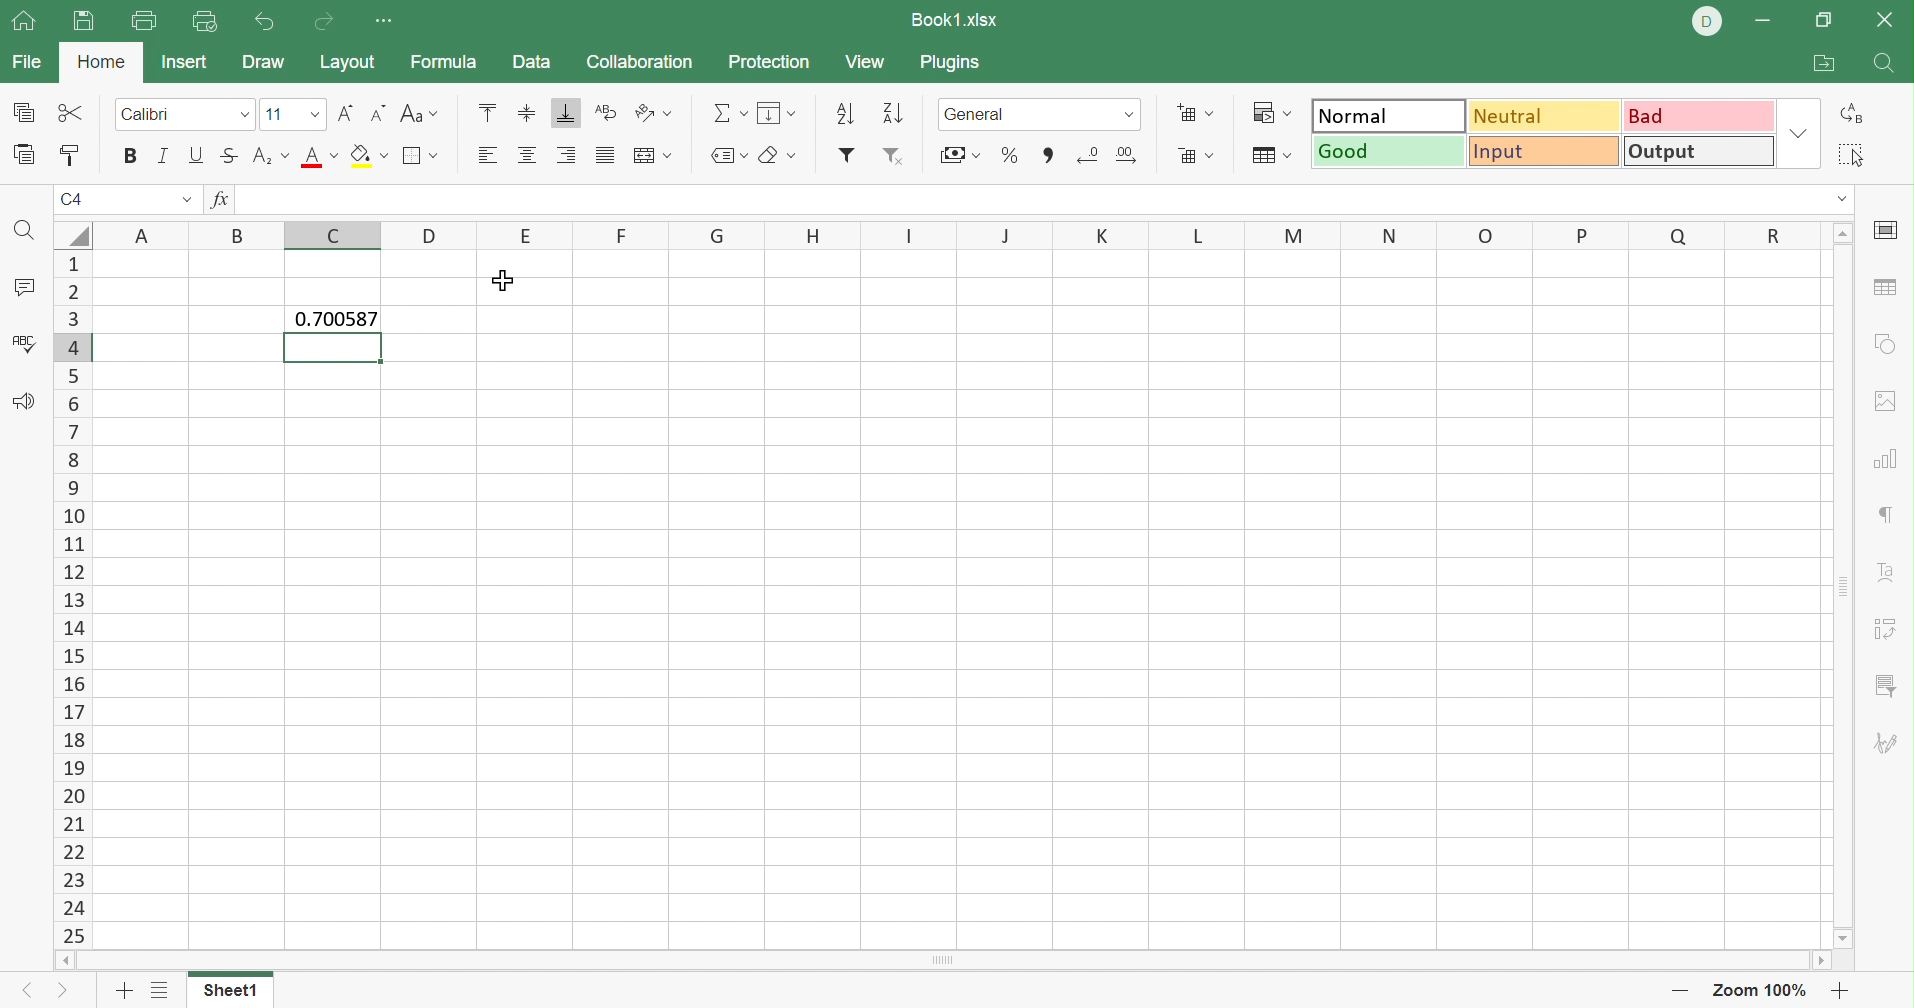  I want to click on Row names, so click(72, 598).